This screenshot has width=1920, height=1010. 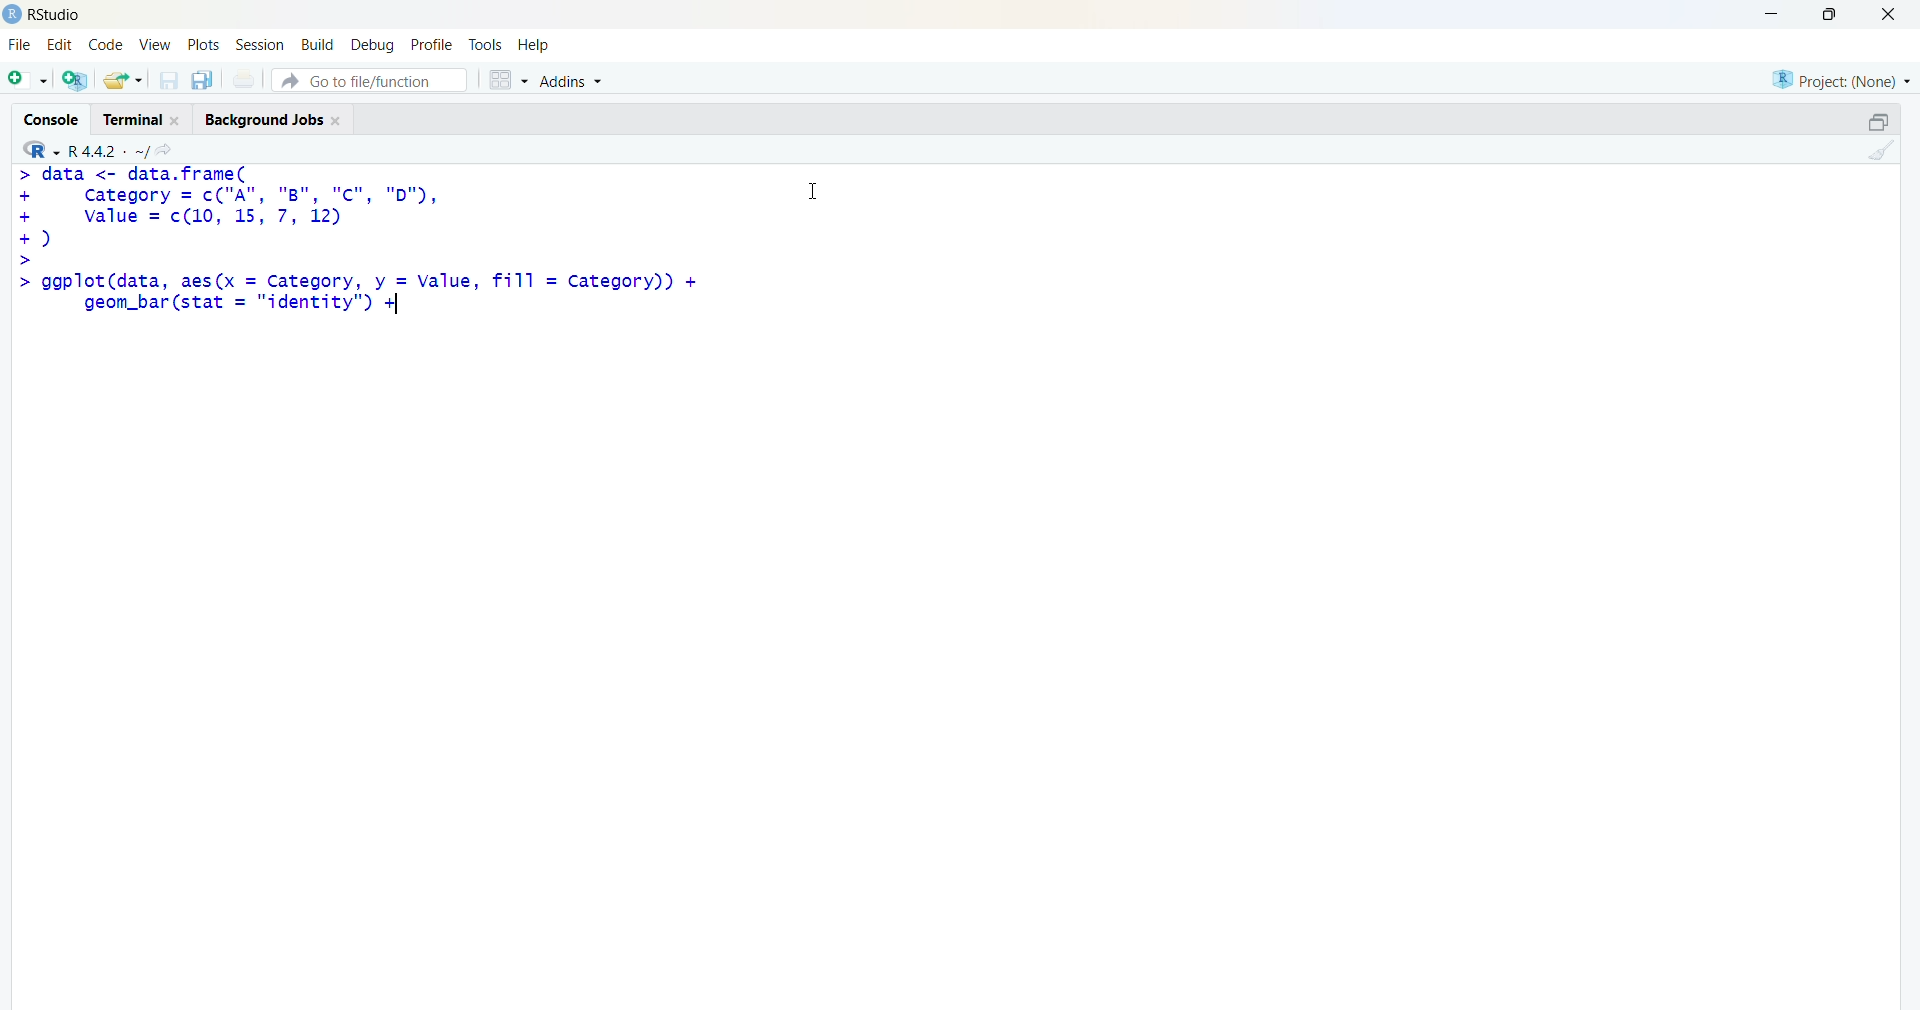 I want to click on # Go to file/function, so click(x=369, y=80).